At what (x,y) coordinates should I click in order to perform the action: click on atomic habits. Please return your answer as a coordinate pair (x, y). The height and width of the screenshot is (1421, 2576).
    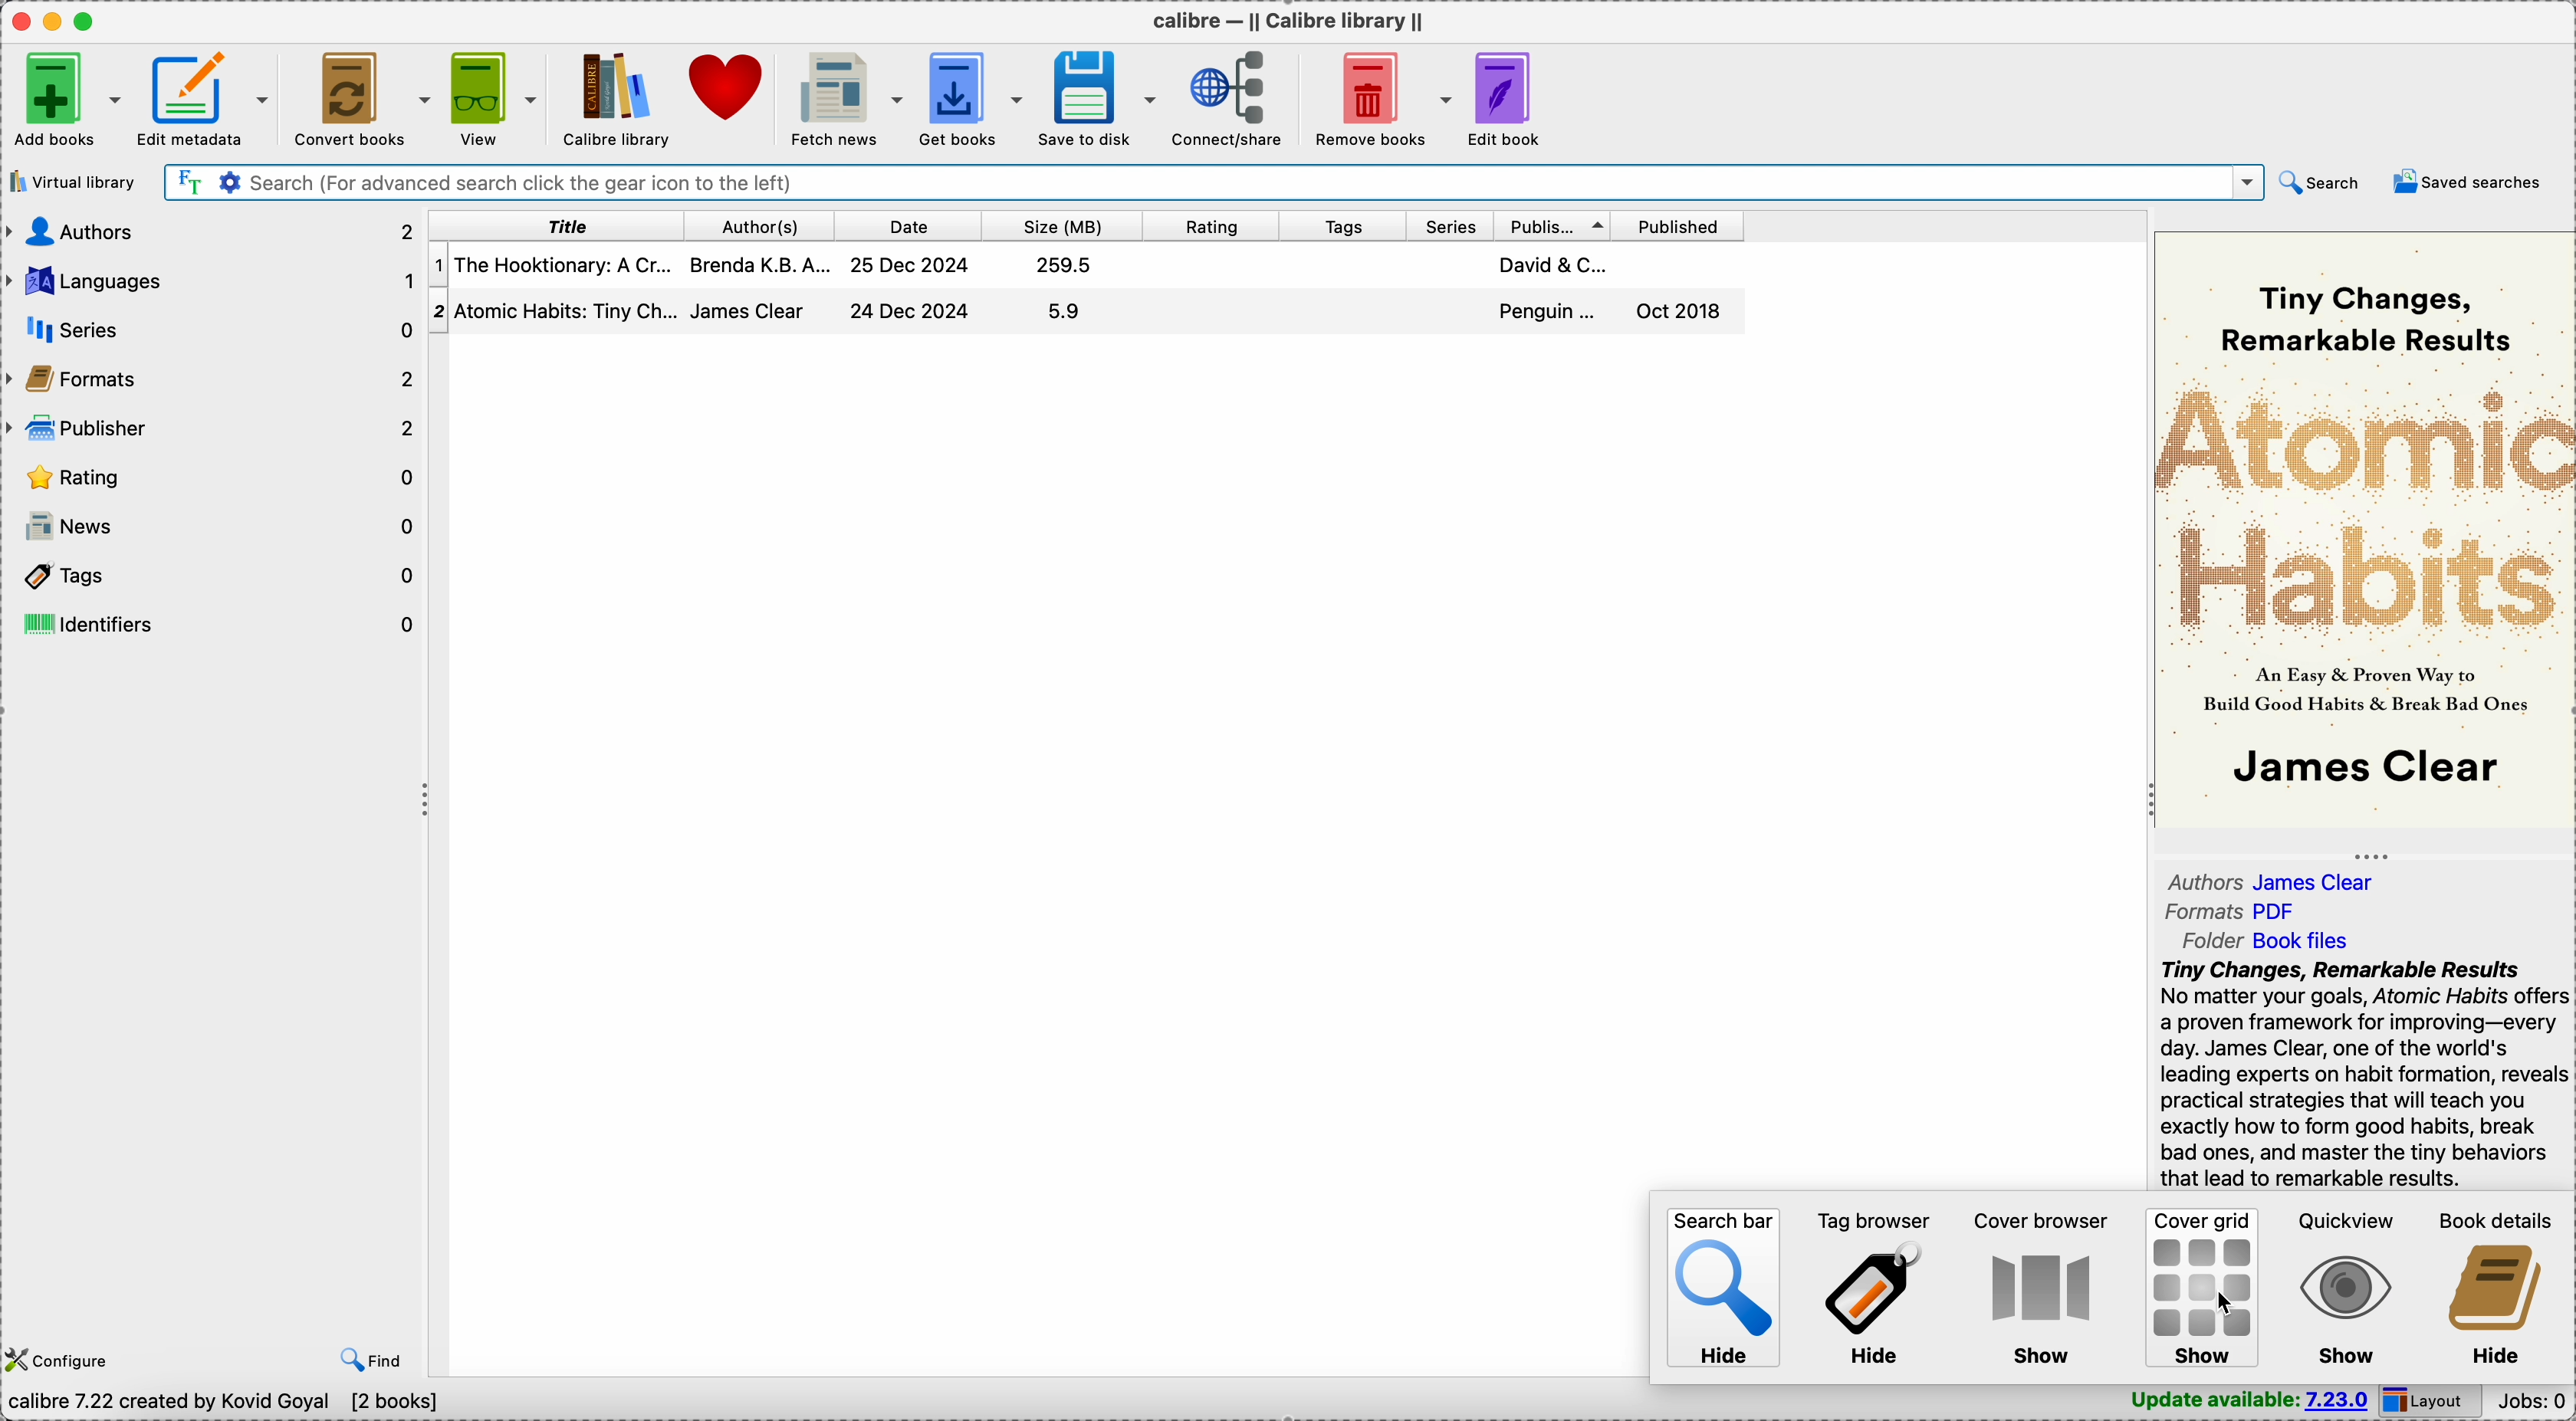
    Looking at the image, I should click on (2364, 509).